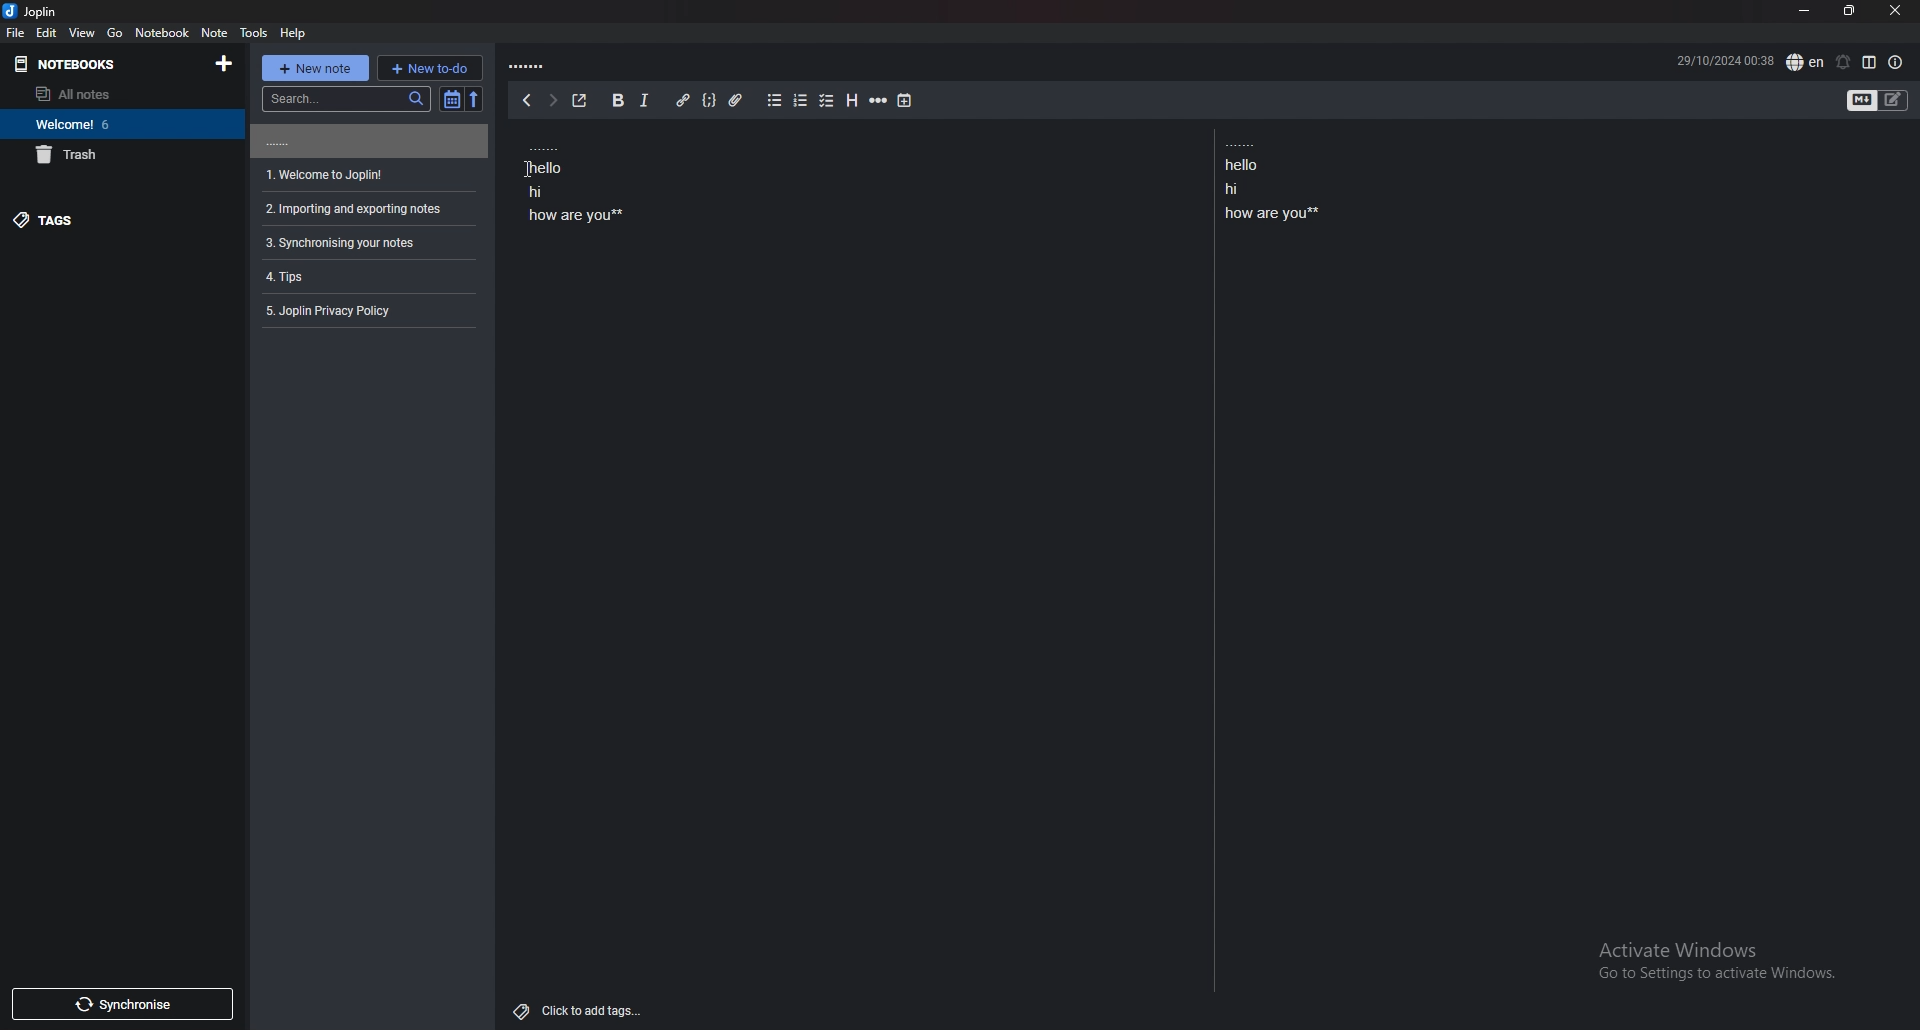 The height and width of the screenshot is (1030, 1920). What do you see at coordinates (216, 33) in the screenshot?
I see `note` at bounding box center [216, 33].